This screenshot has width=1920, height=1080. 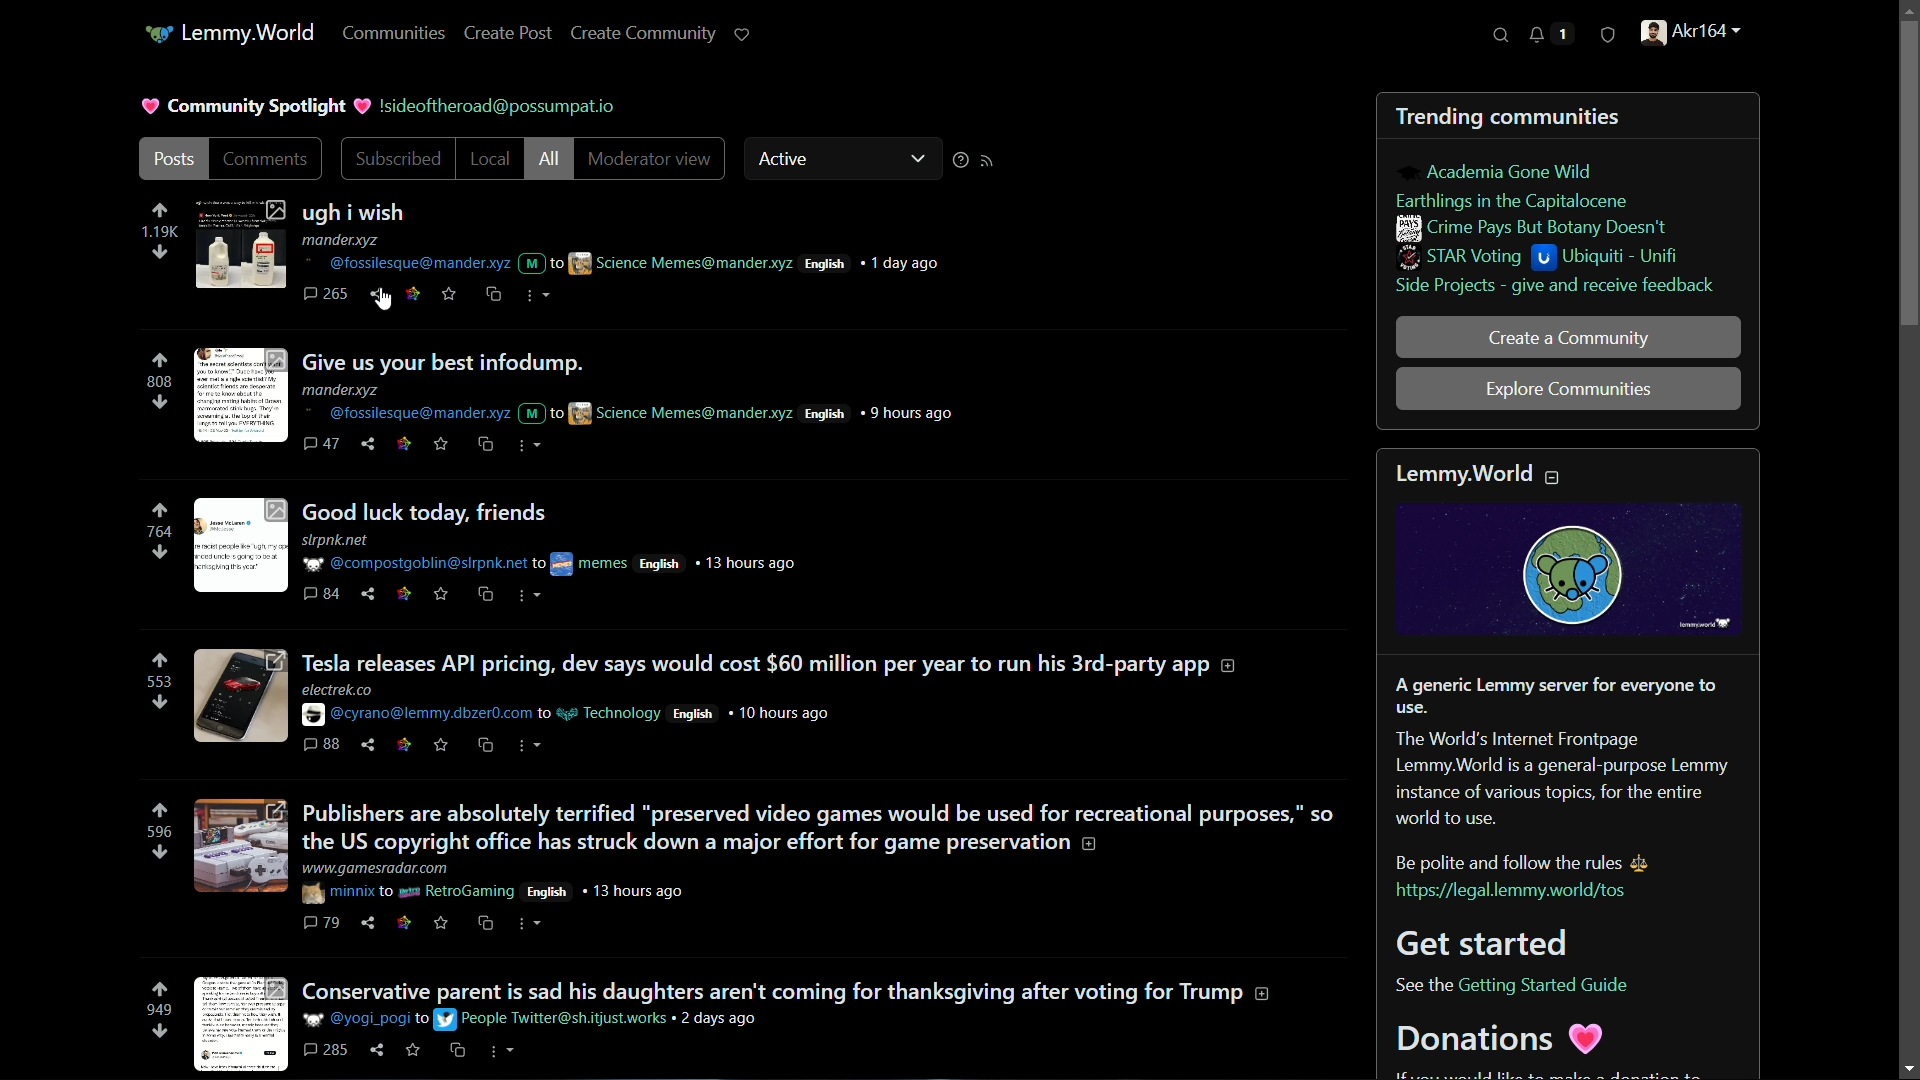 I want to click on support lemmy.world, so click(x=745, y=35).